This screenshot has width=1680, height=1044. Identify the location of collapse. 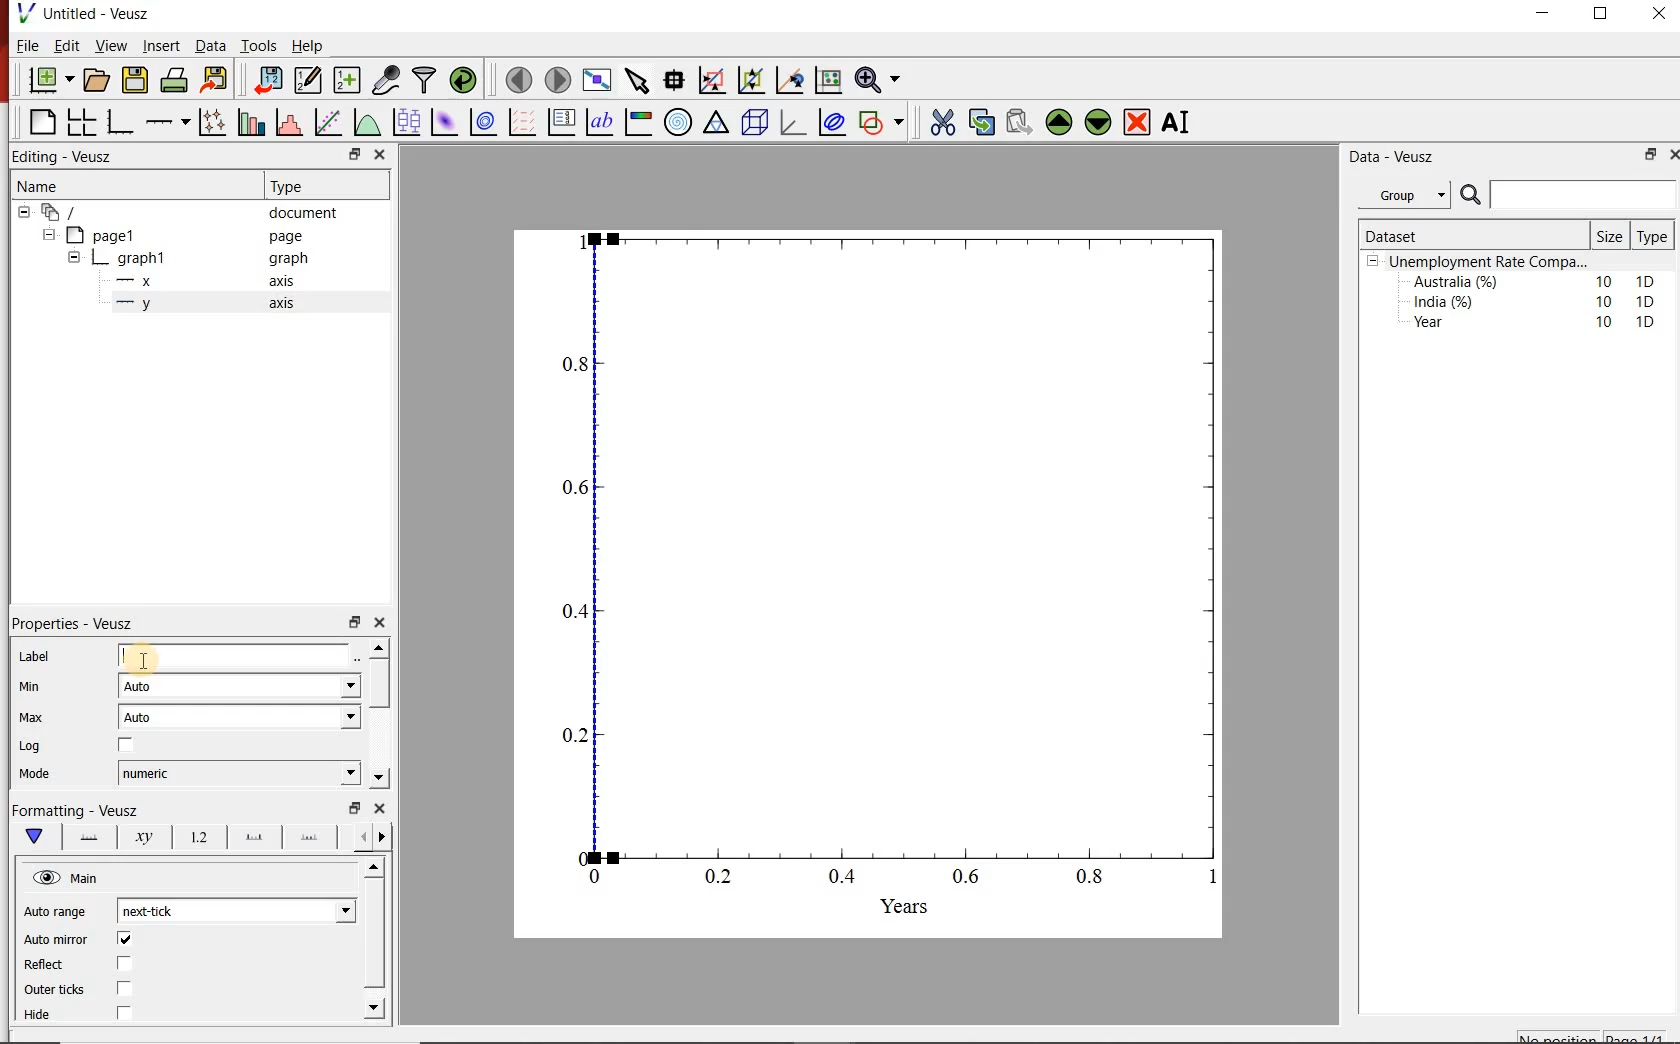
(48, 235).